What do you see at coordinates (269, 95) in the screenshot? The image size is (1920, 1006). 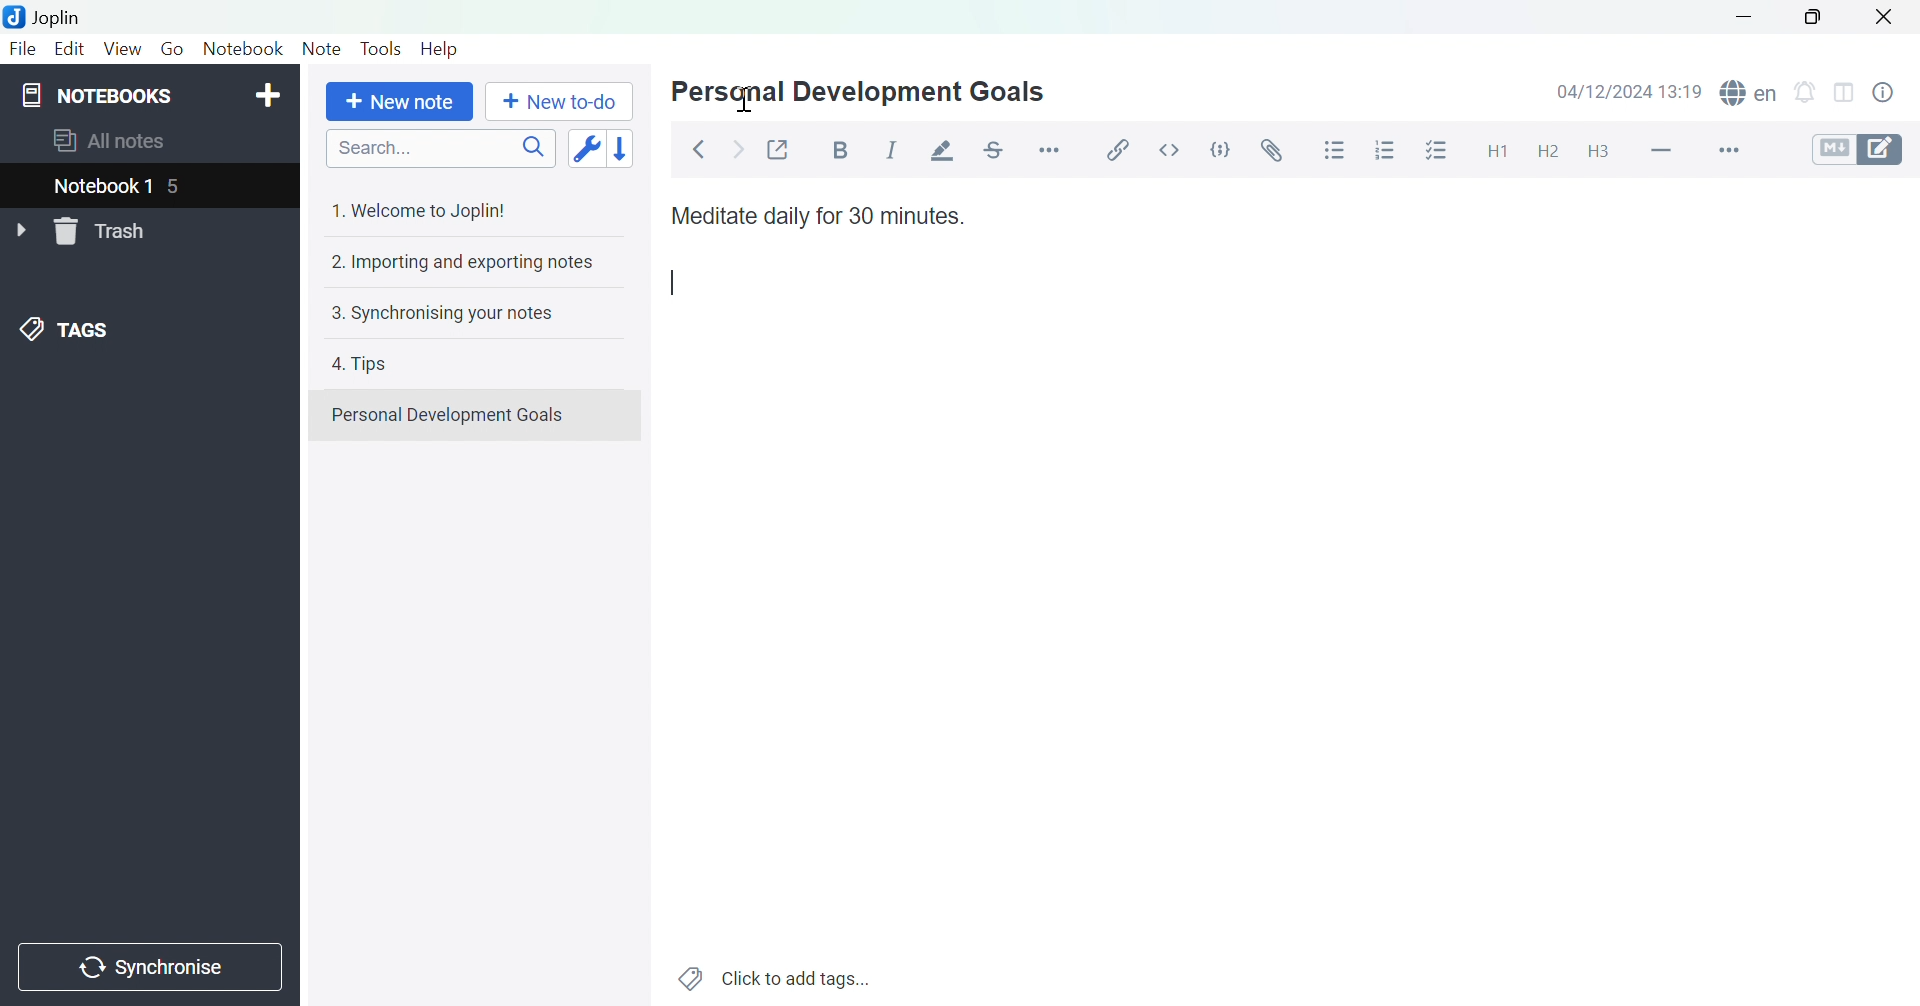 I see `Add notebook` at bounding box center [269, 95].